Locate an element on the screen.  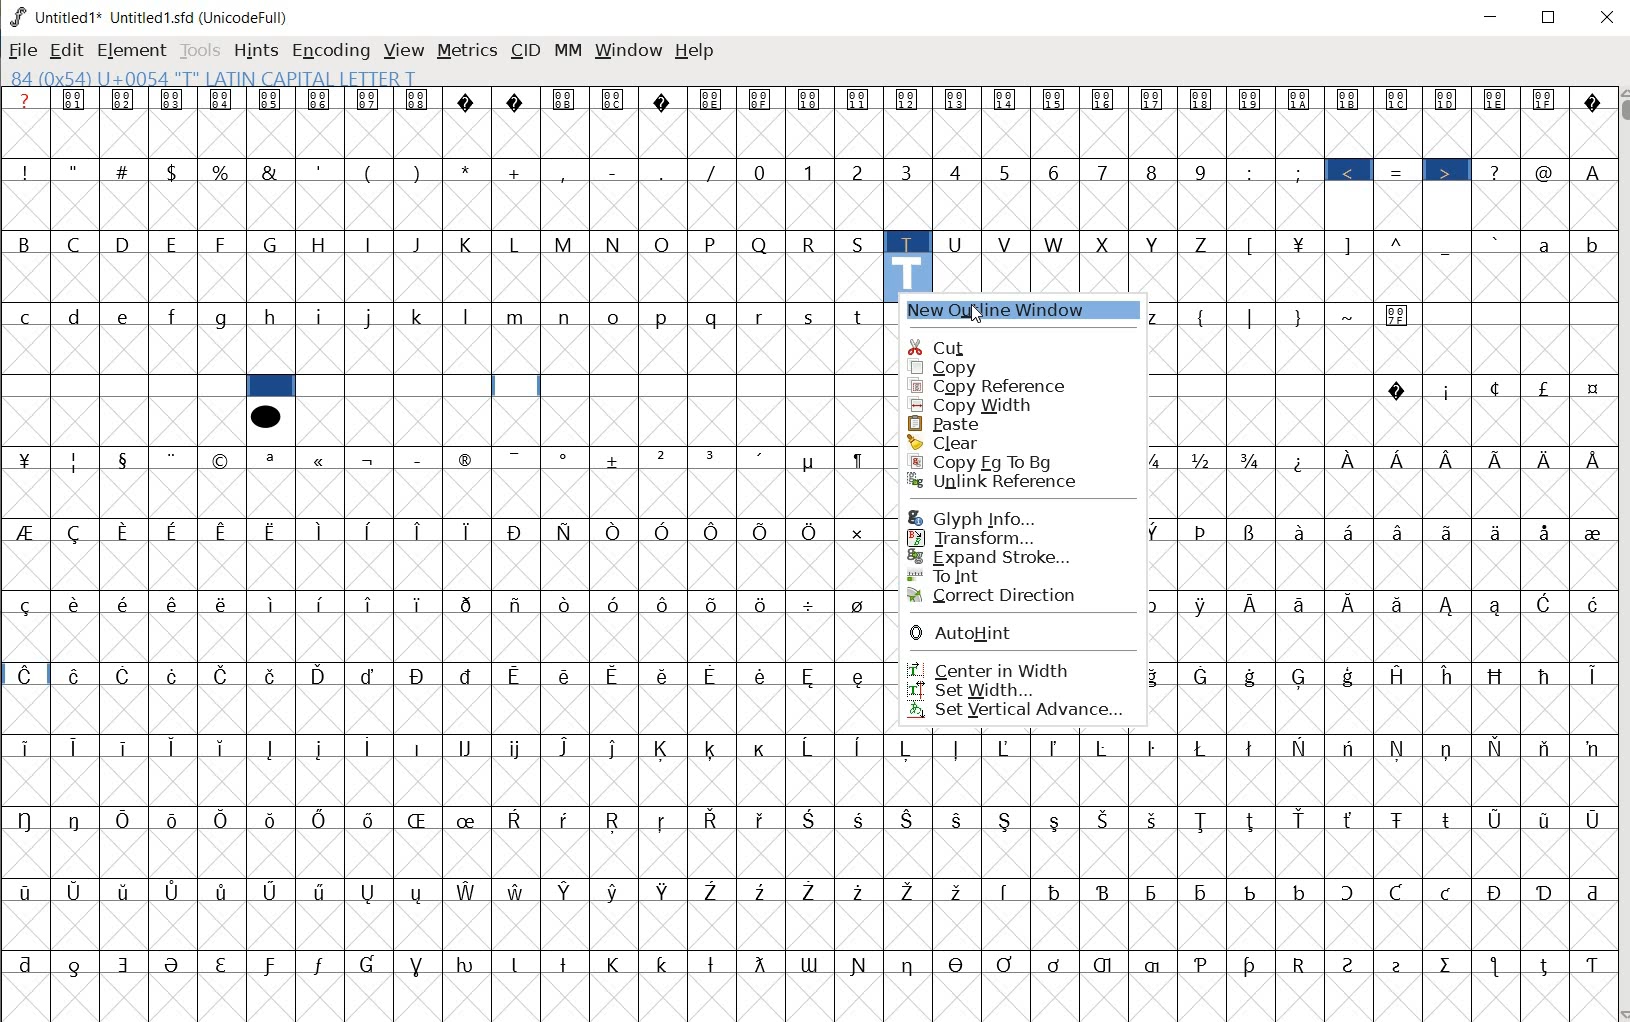
o is located at coordinates (616, 316).